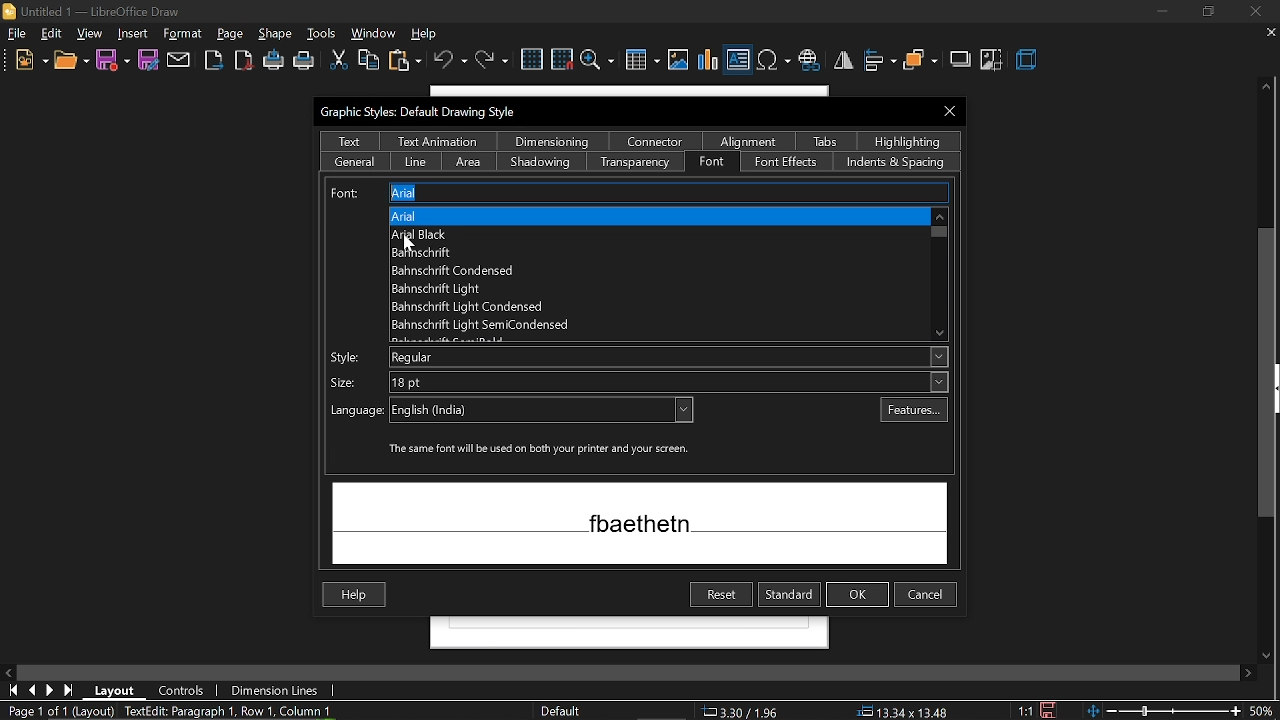 The width and height of the screenshot is (1280, 720). Describe the element at coordinates (544, 412) in the screenshot. I see `English (India)` at that location.